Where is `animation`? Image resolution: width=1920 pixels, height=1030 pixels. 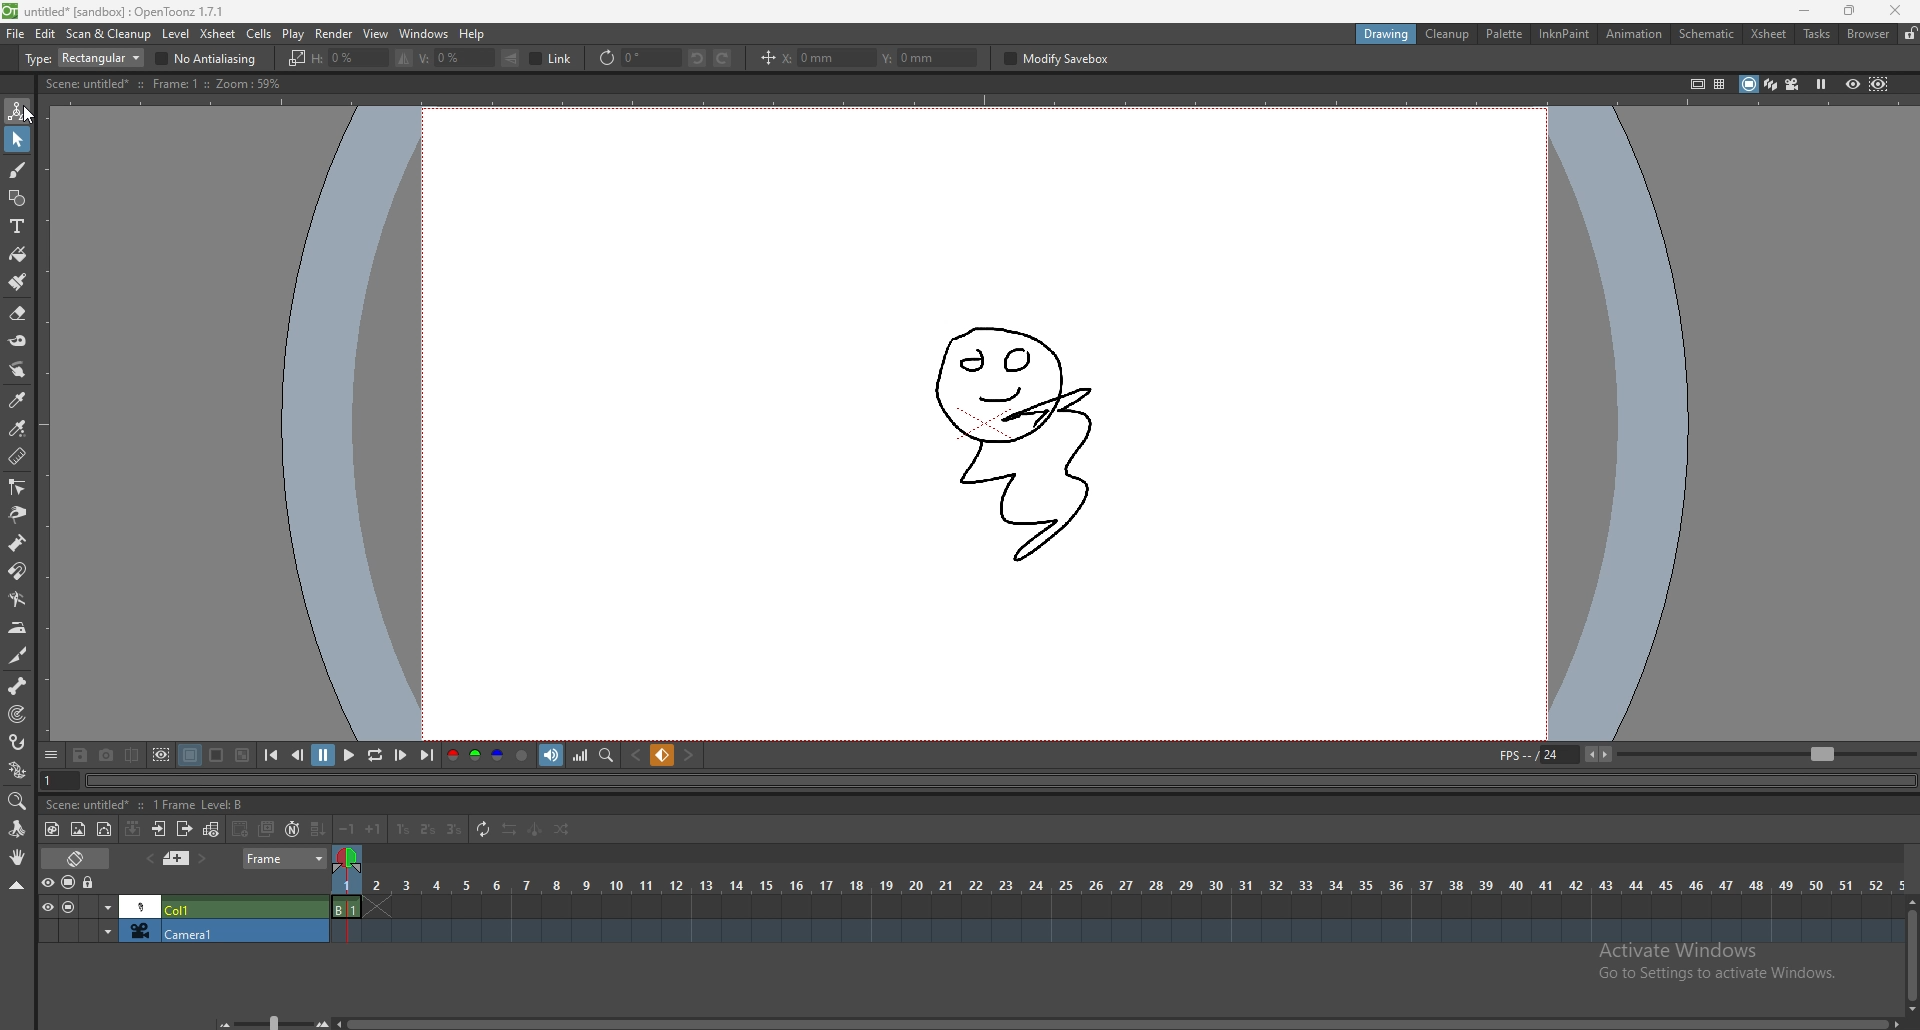 animation is located at coordinates (1633, 33).